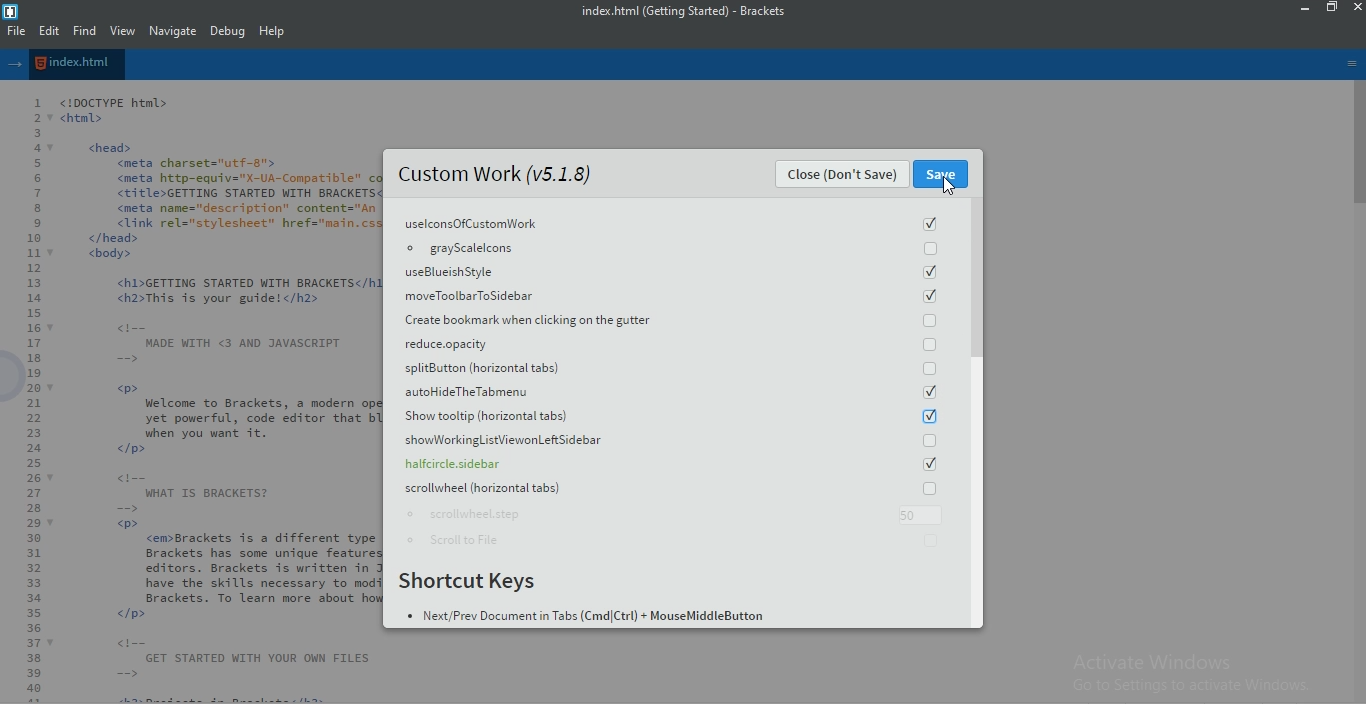 Image resolution: width=1366 pixels, height=704 pixels. What do you see at coordinates (495, 172) in the screenshot?
I see `Custom Work (v5.1.8)` at bounding box center [495, 172].